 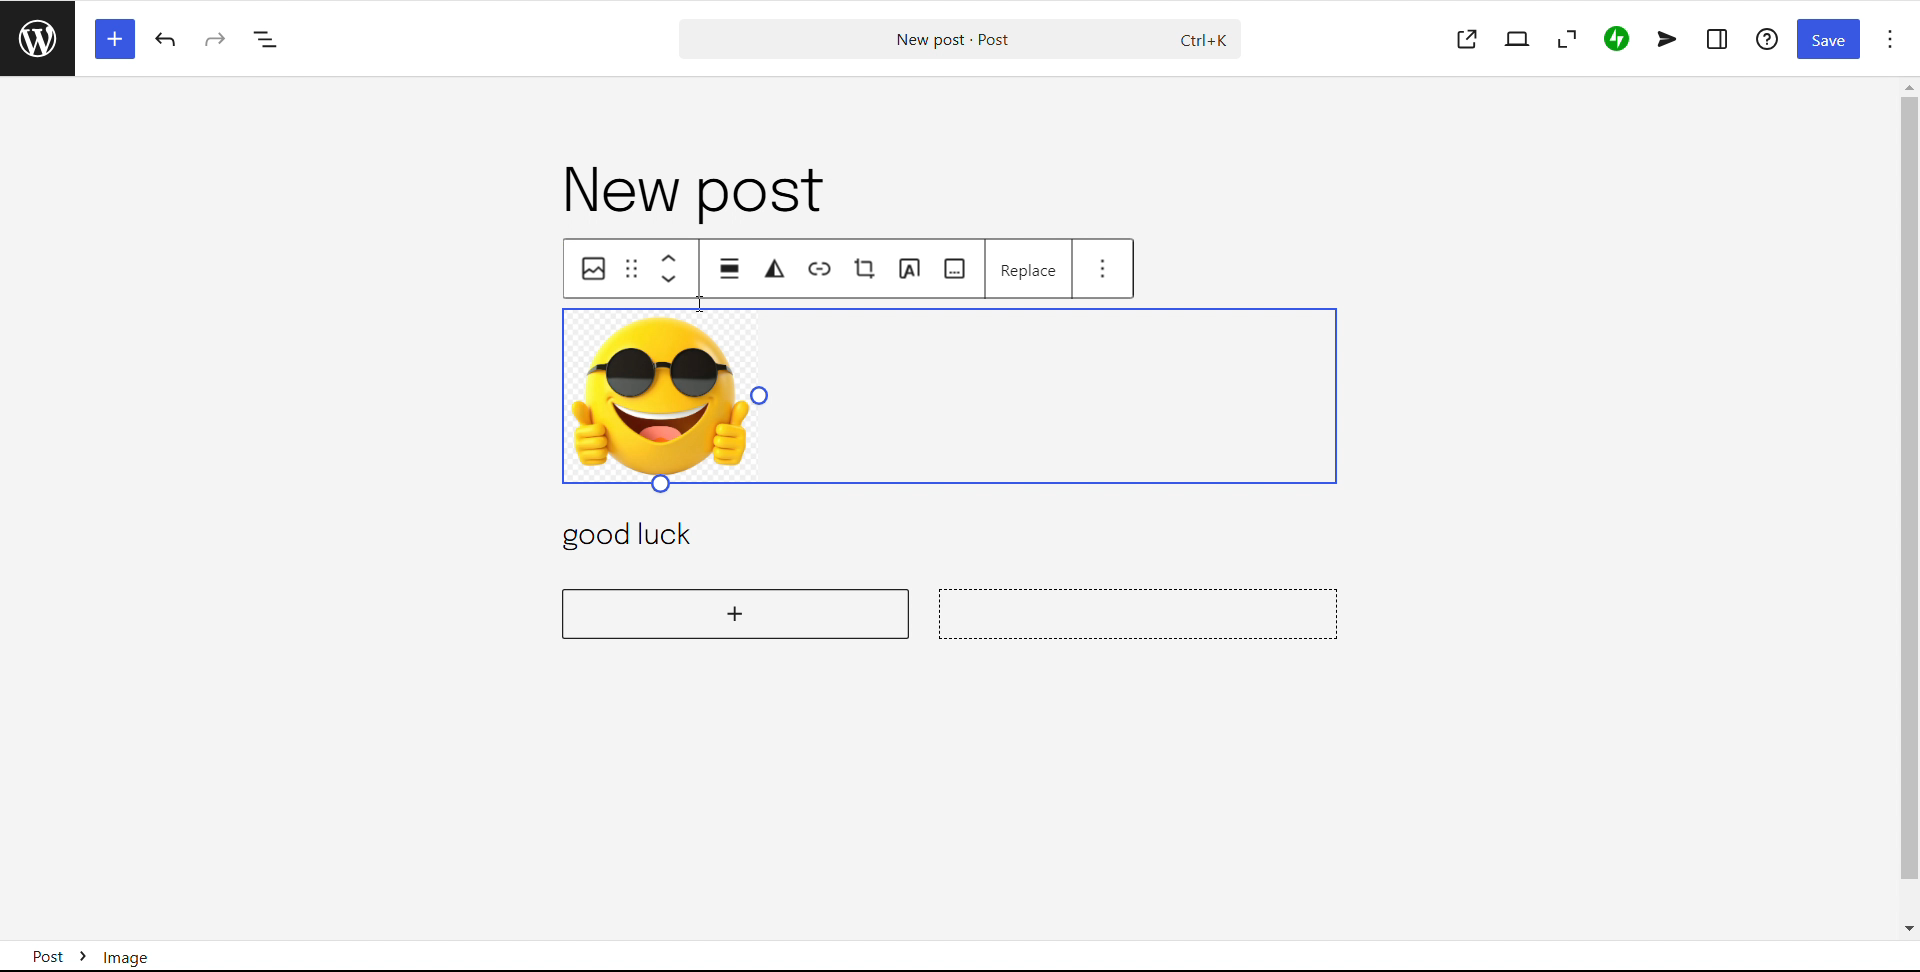 I want to click on Post > image, so click(x=141, y=950).